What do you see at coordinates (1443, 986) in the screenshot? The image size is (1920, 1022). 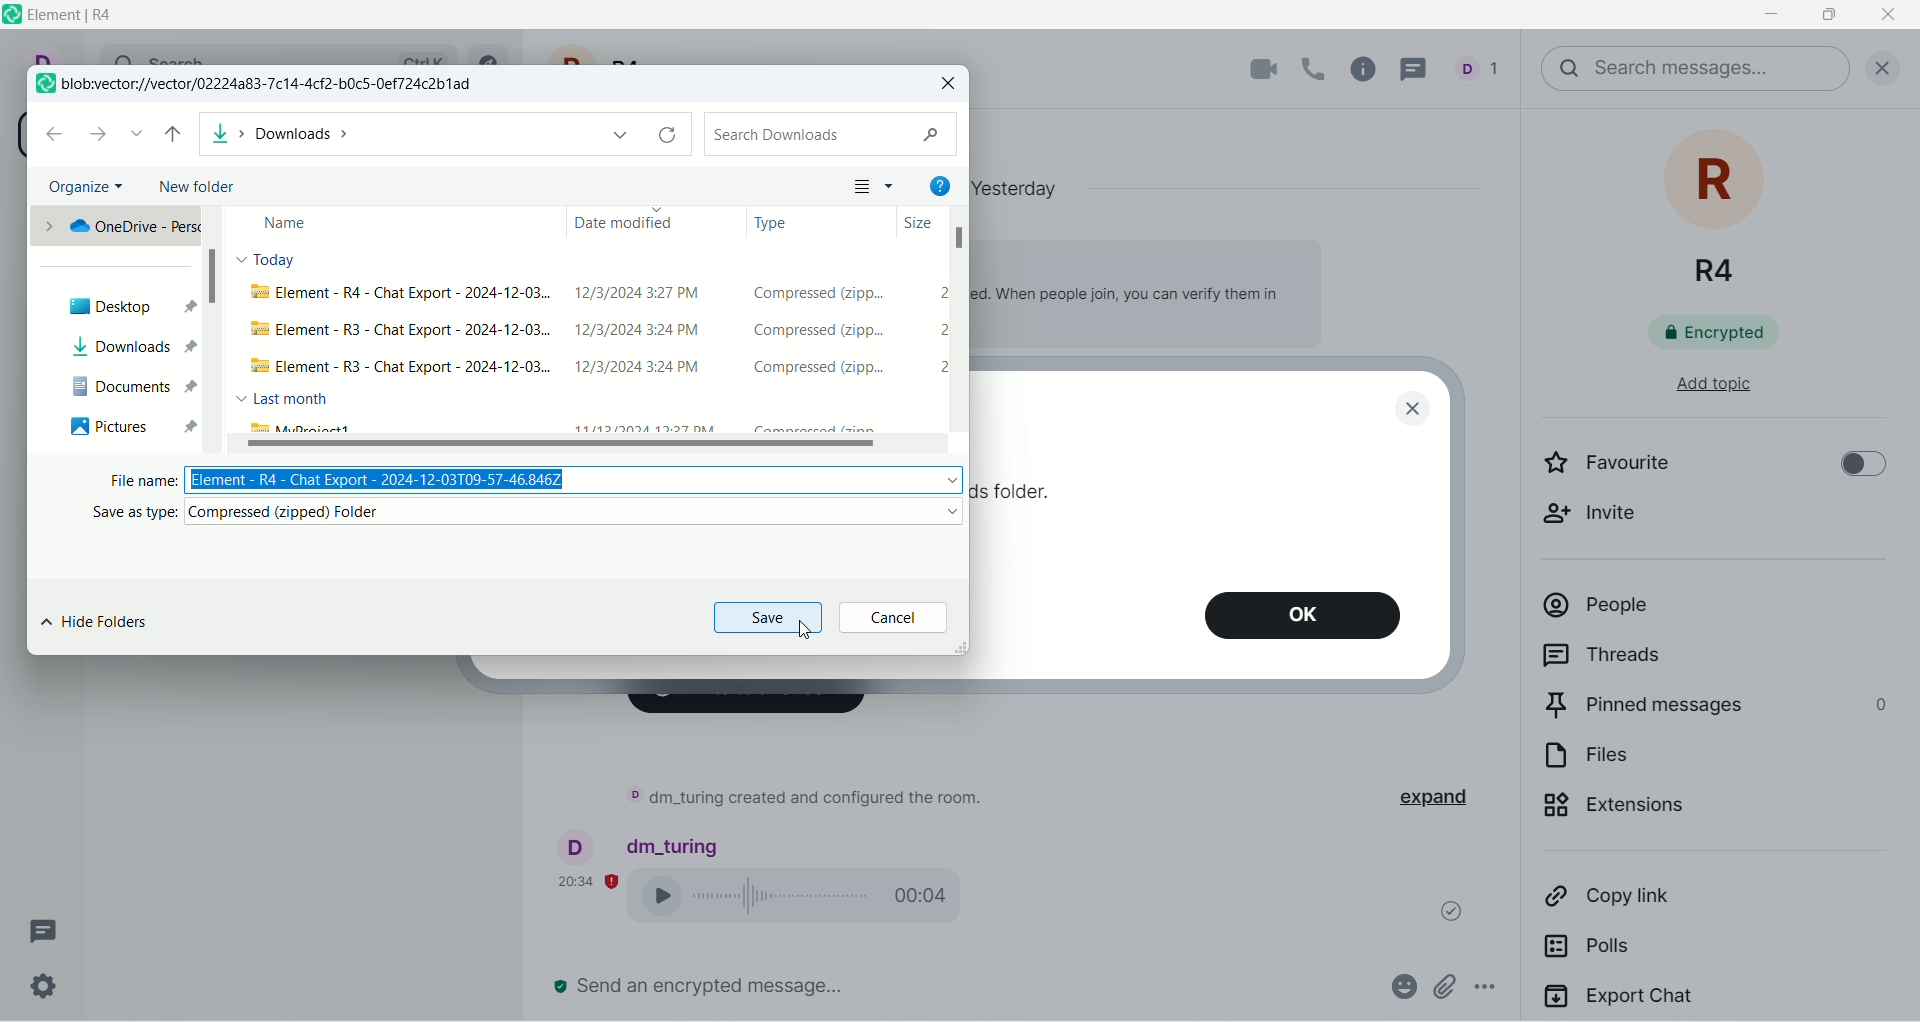 I see `attachment` at bounding box center [1443, 986].